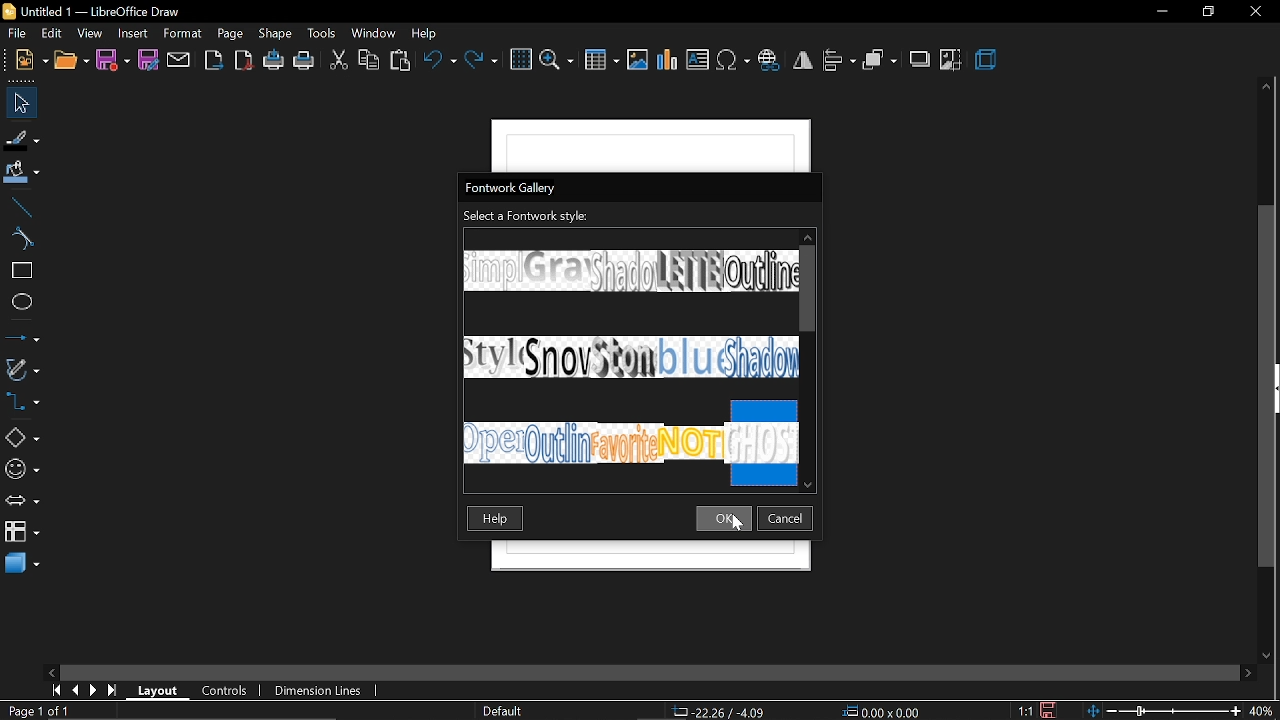 The height and width of the screenshot is (720, 1280). What do you see at coordinates (219, 690) in the screenshot?
I see `controls` at bounding box center [219, 690].